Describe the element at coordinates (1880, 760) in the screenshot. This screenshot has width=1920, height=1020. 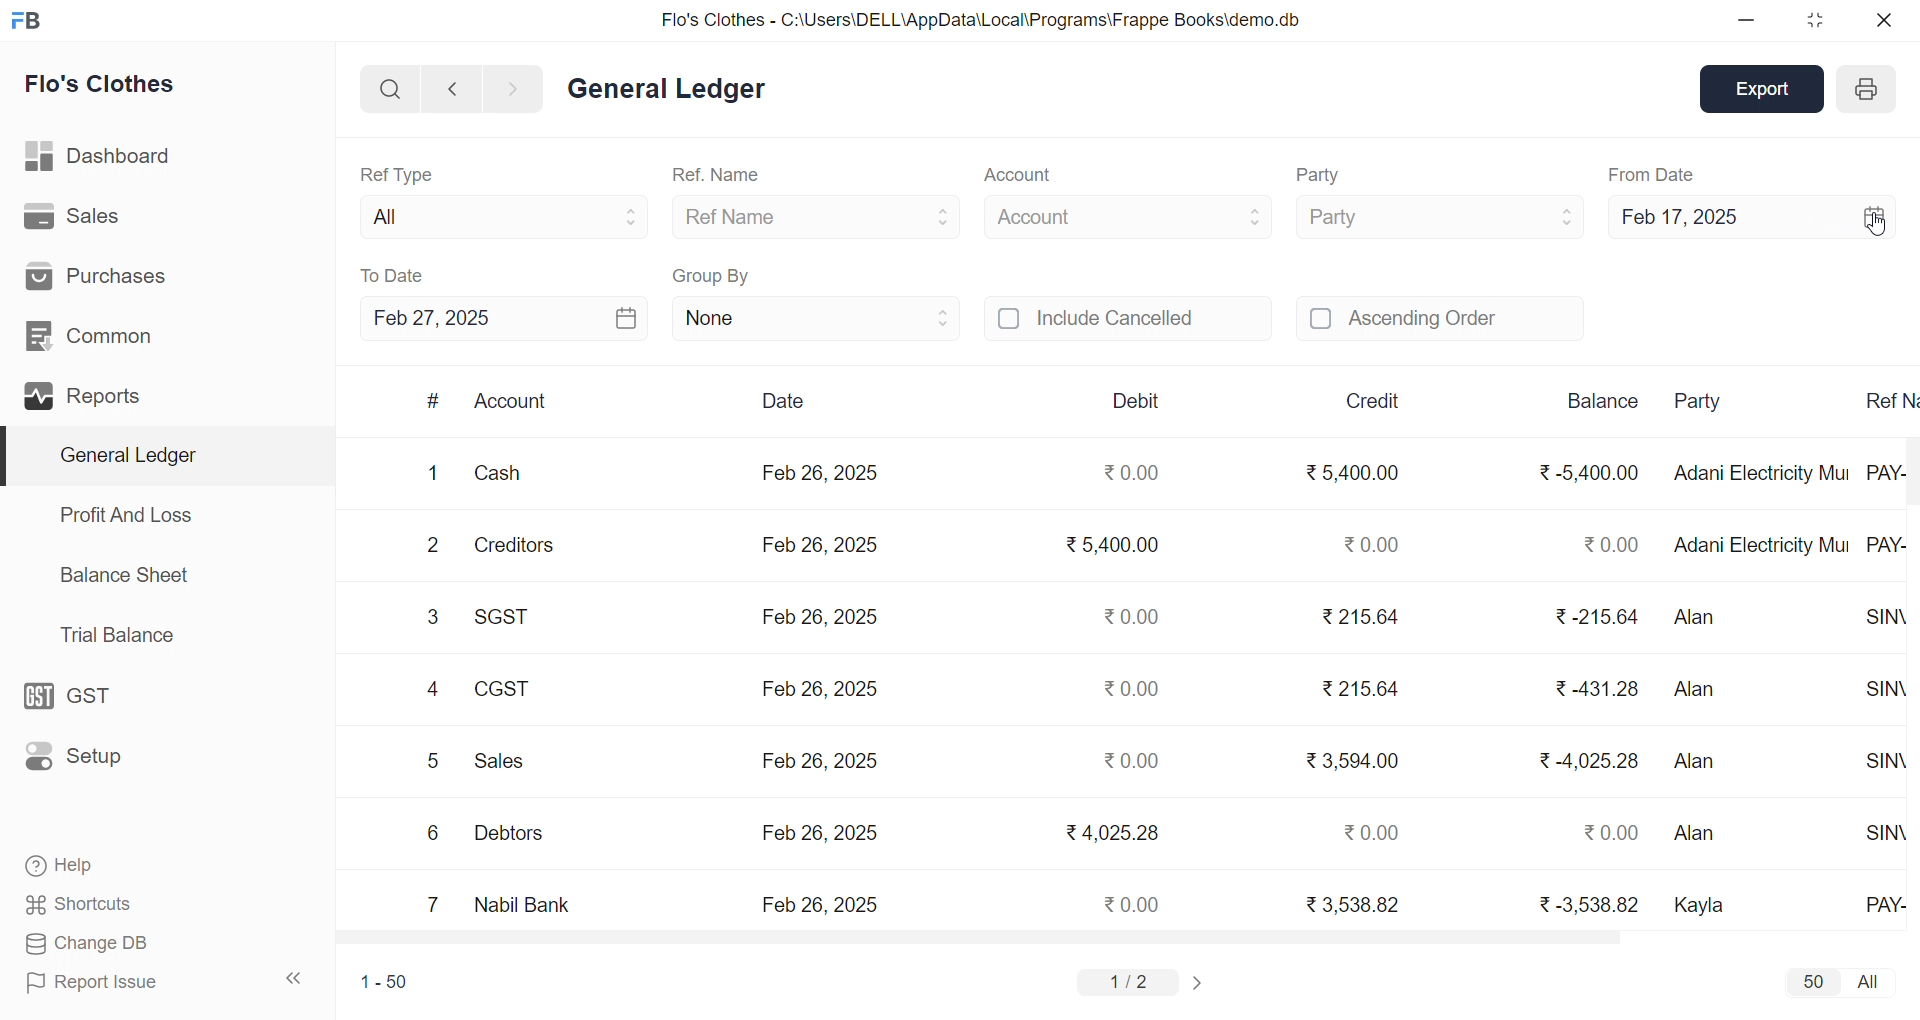
I see `SINV-` at that location.